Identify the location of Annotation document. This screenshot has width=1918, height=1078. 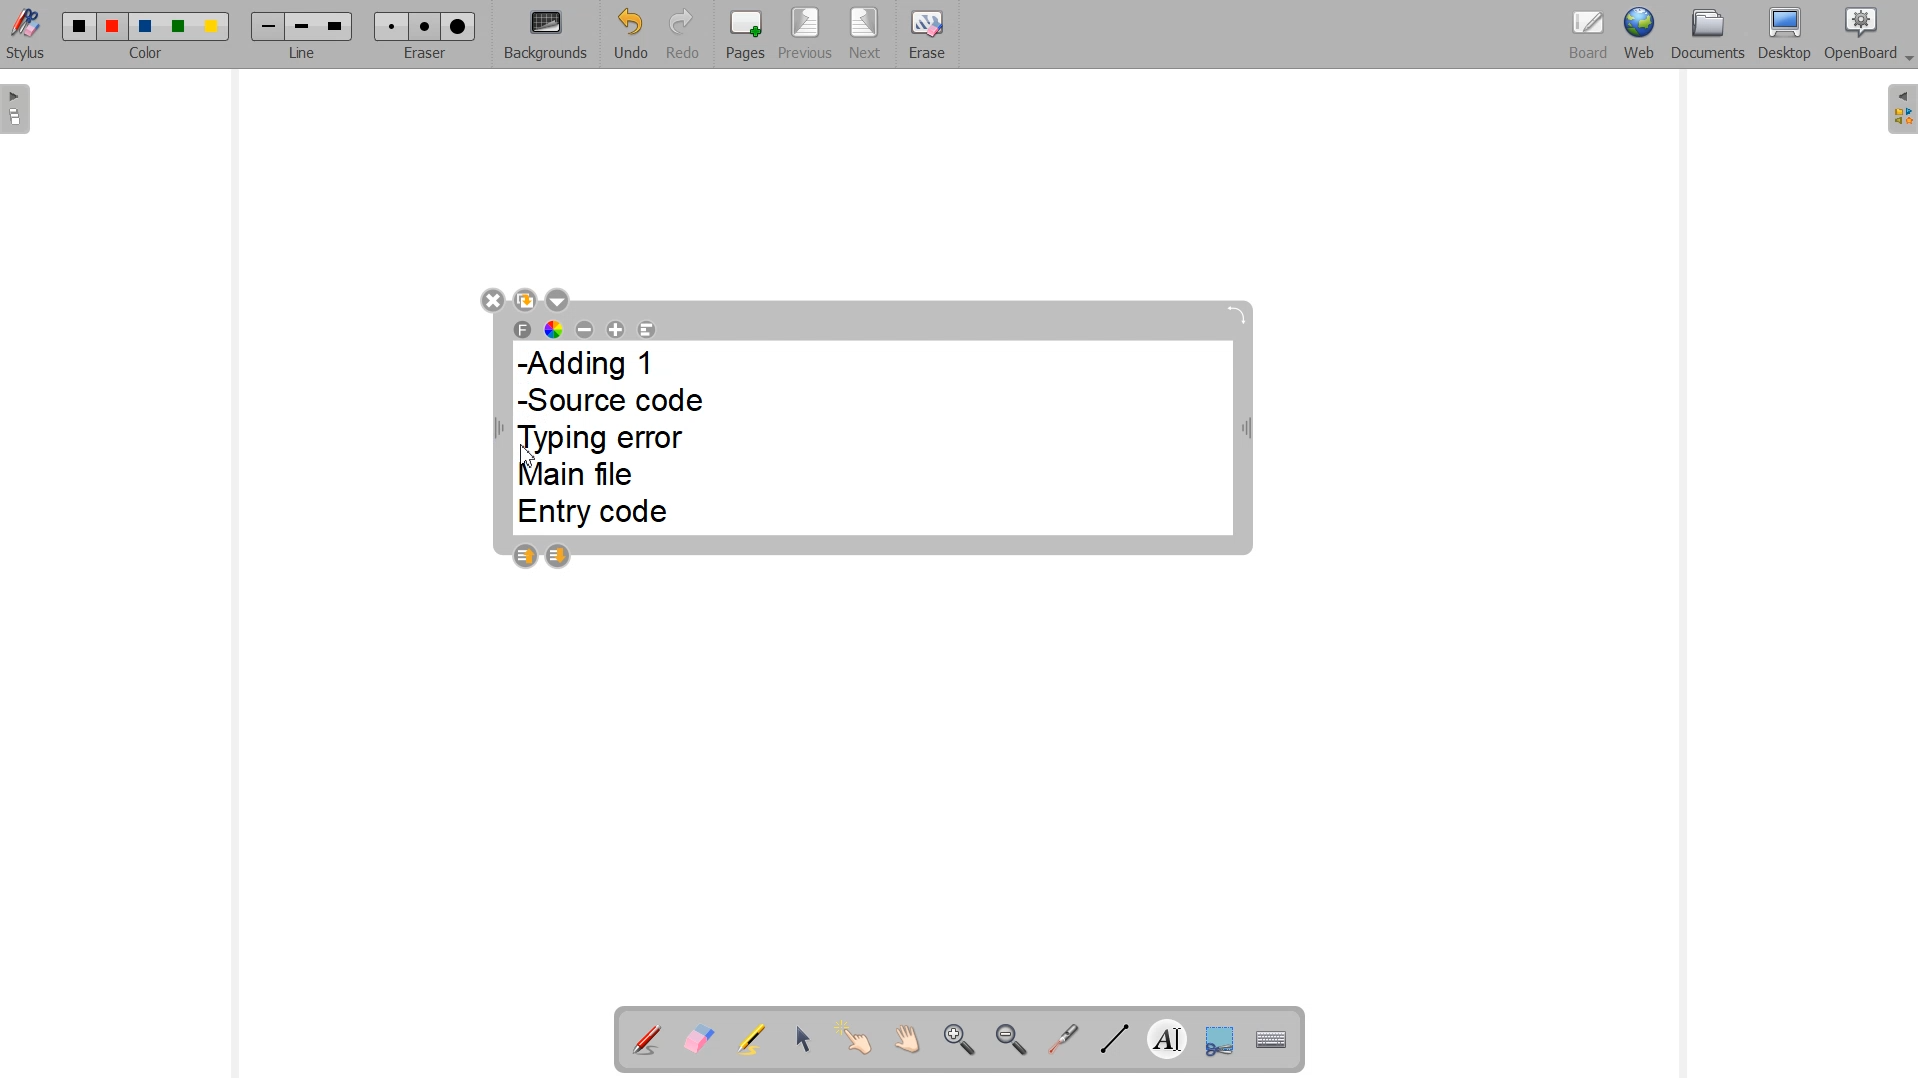
(645, 1037).